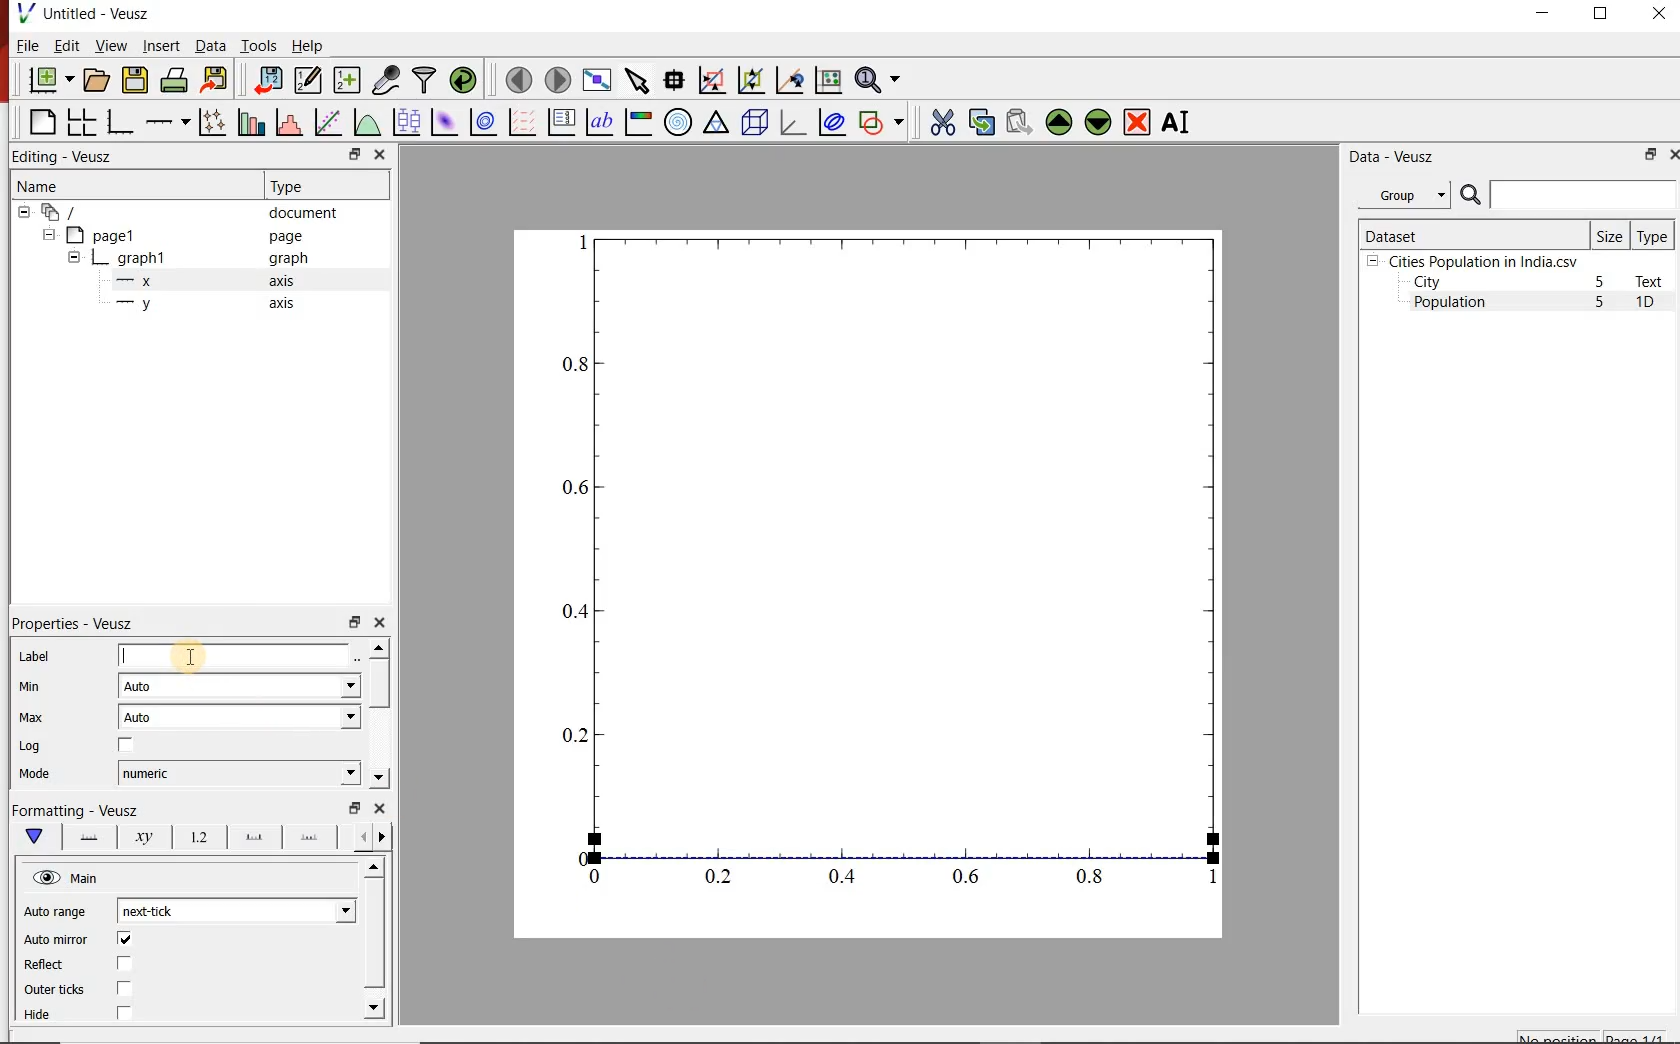 This screenshot has width=1680, height=1044. Describe the element at coordinates (67, 878) in the screenshot. I see `Main` at that location.